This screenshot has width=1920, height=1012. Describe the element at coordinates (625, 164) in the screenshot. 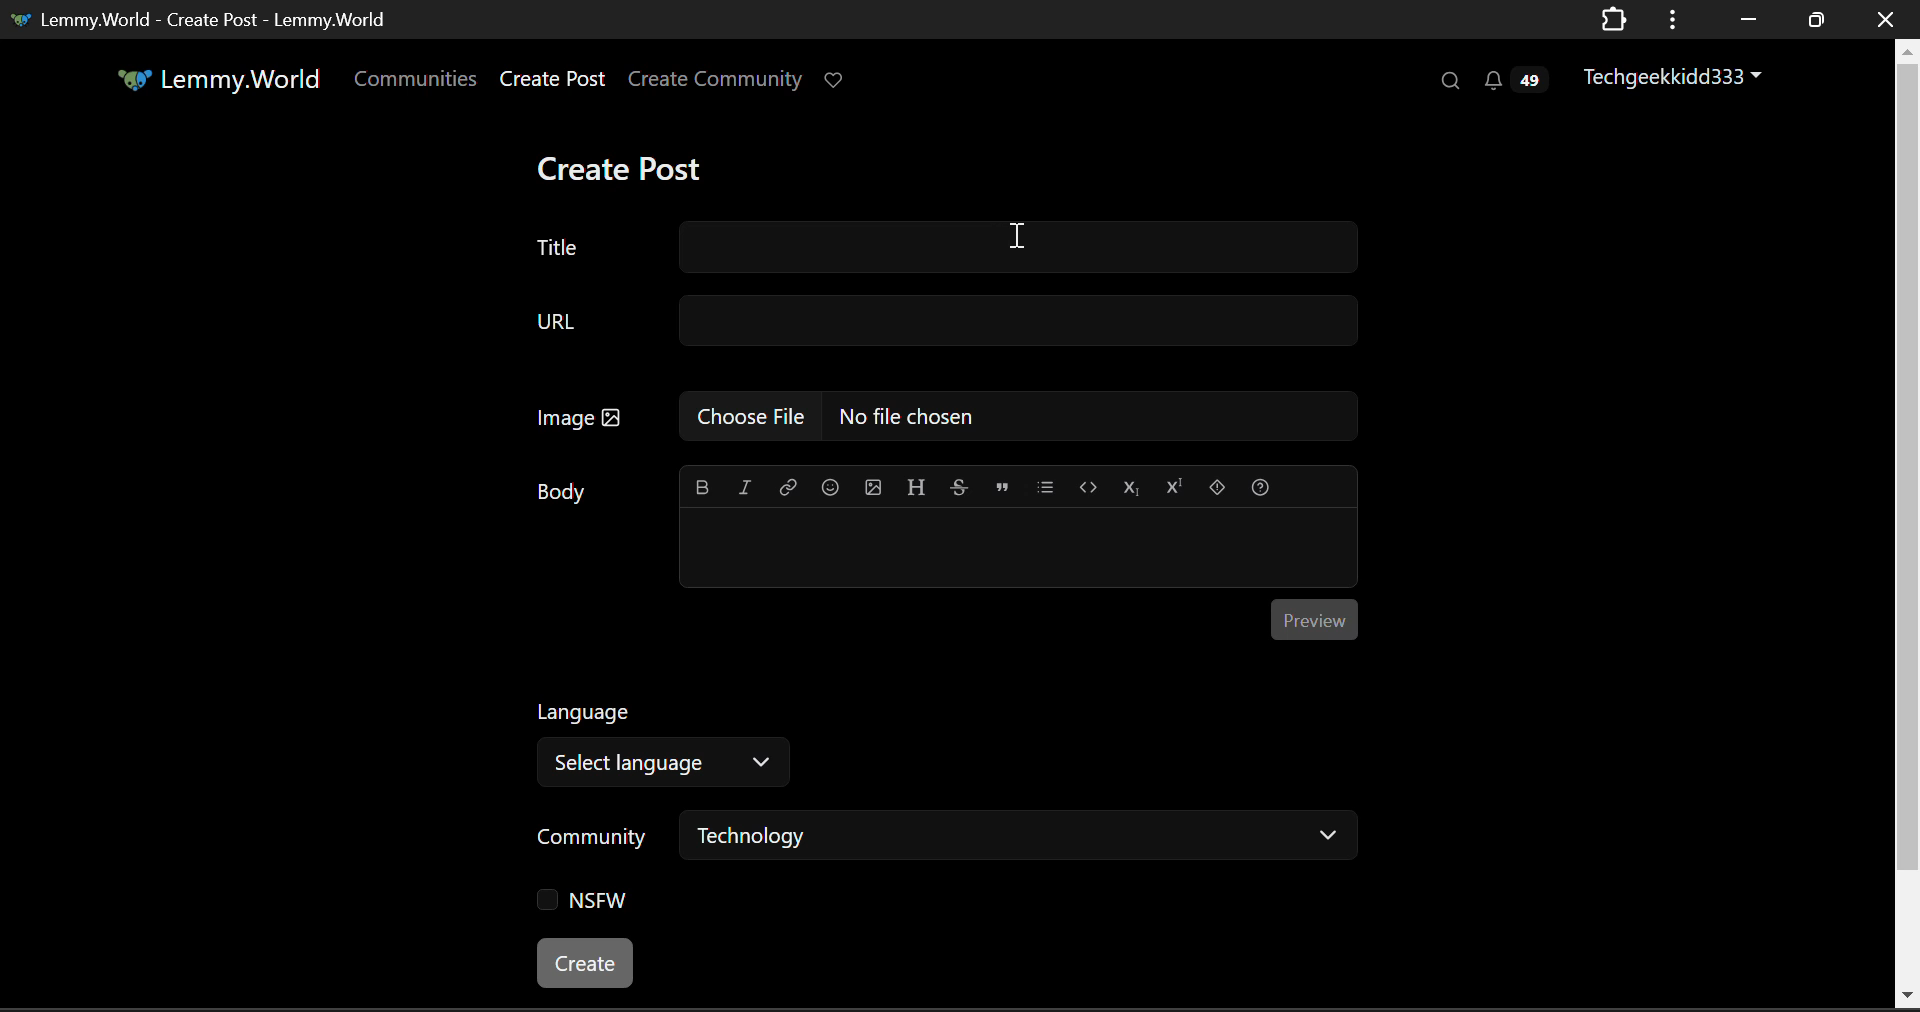

I see `Create Post` at that location.